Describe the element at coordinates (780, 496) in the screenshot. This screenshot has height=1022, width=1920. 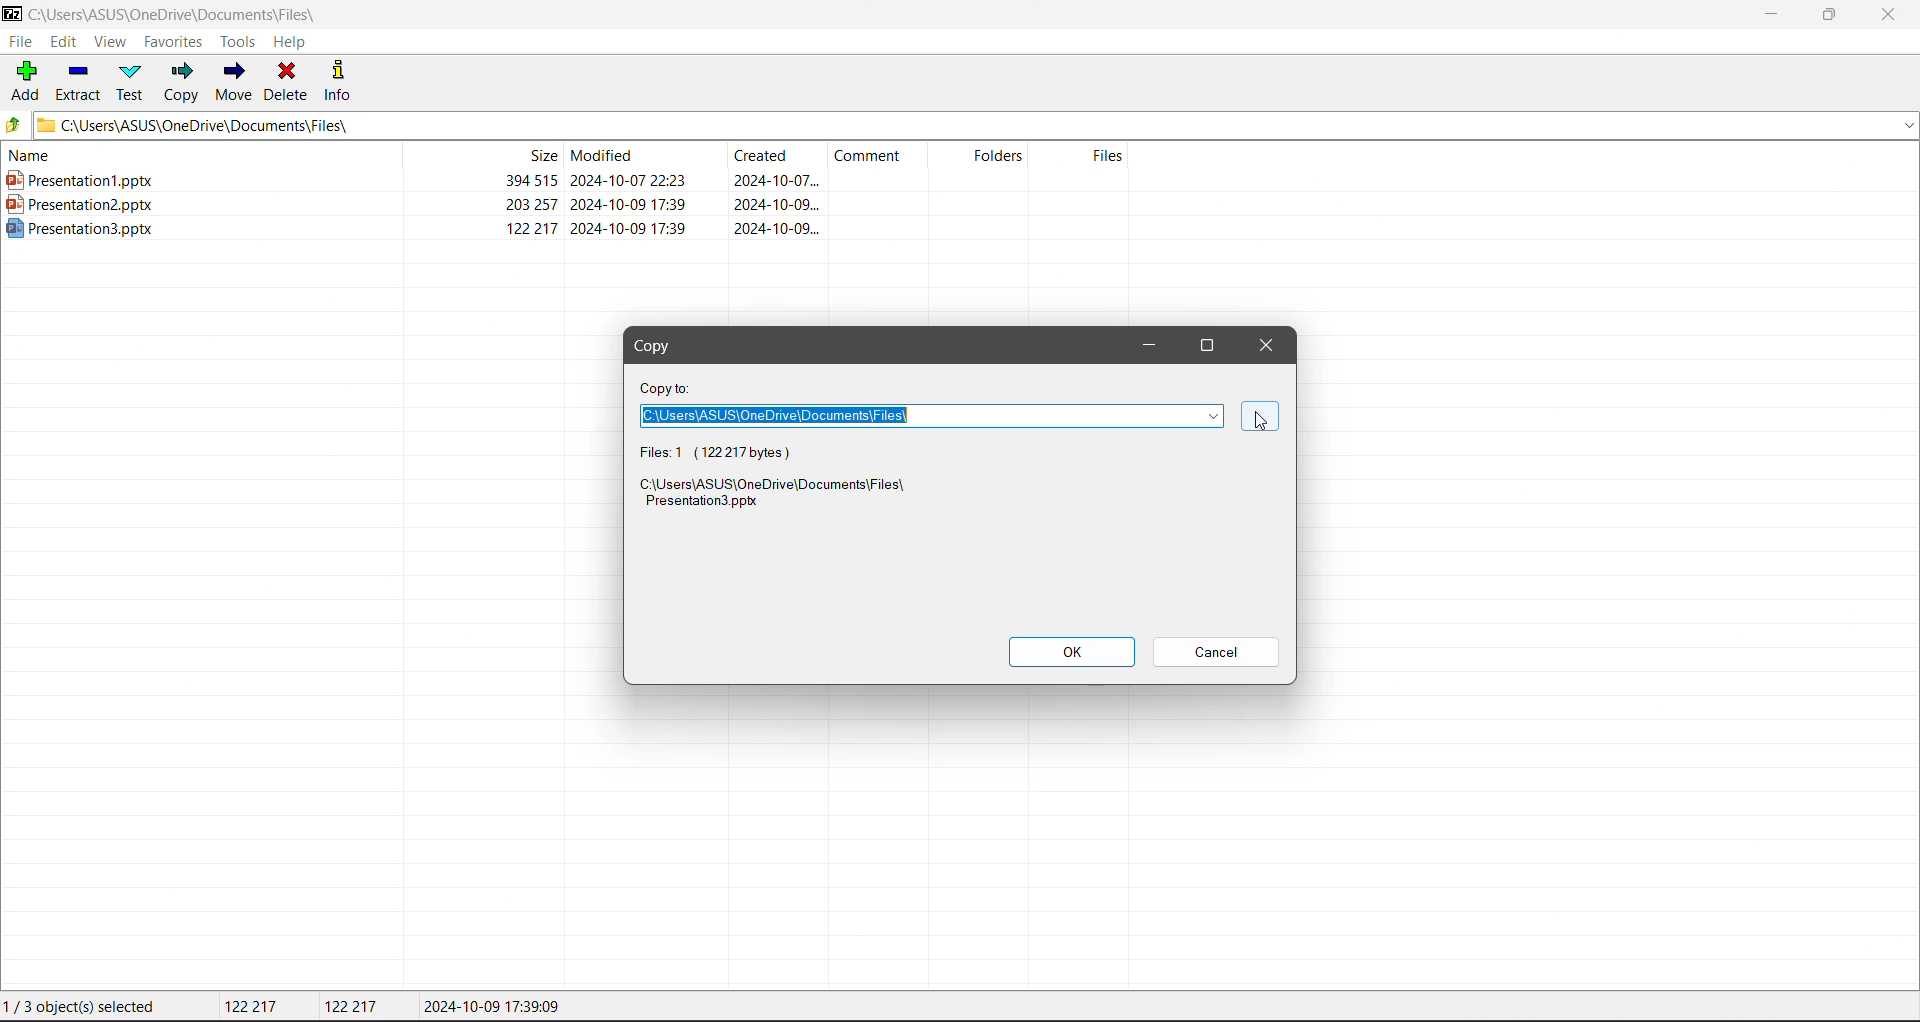
I see `Selected File Source Path` at that location.